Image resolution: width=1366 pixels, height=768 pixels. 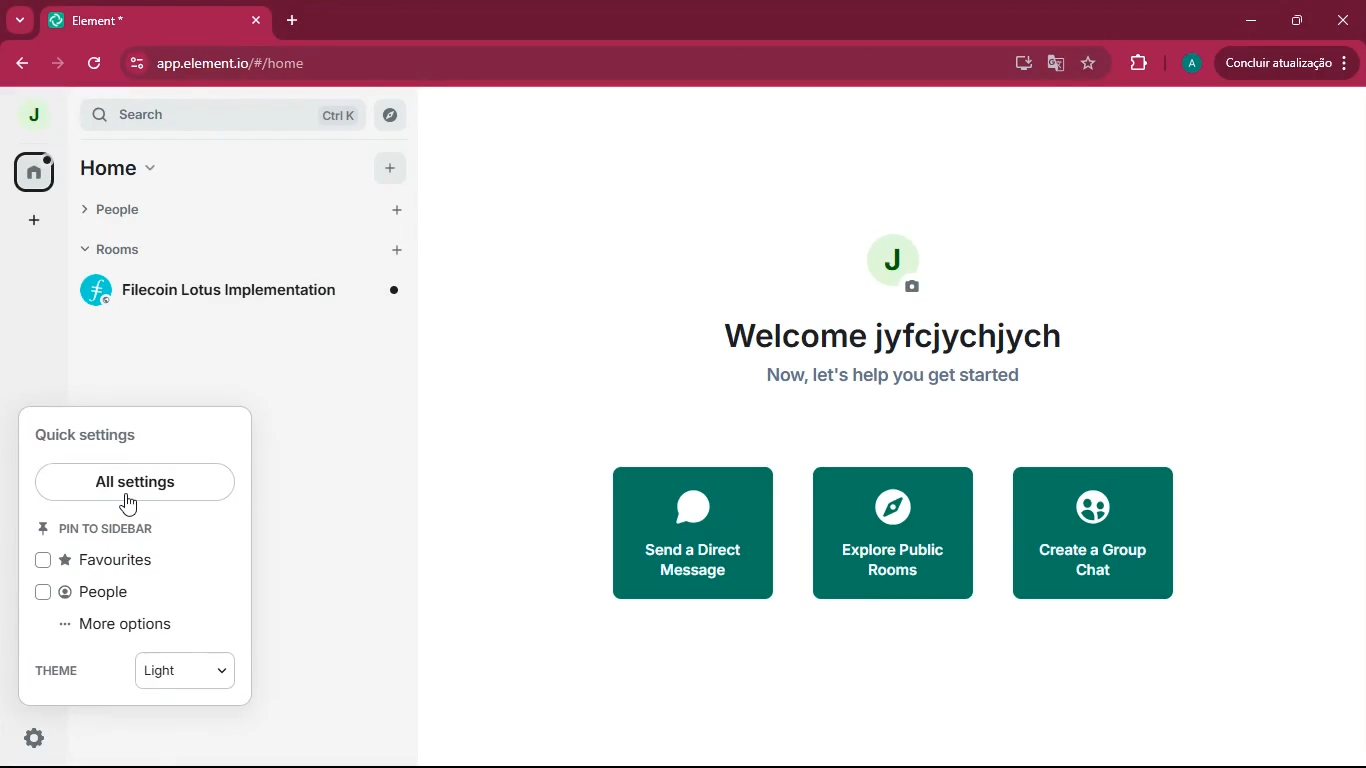 What do you see at coordinates (131, 625) in the screenshot?
I see `more options` at bounding box center [131, 625].